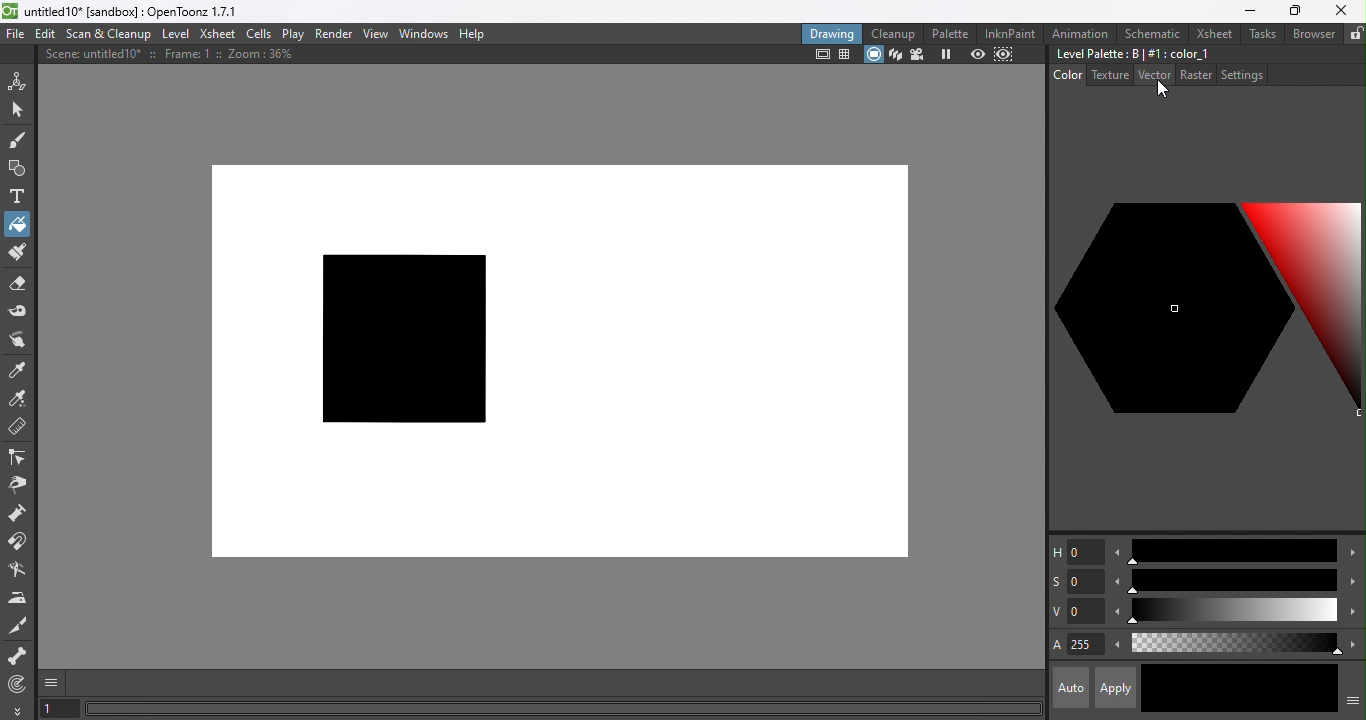 This screenshot has height=720, width=1366. I want to click on Level, so click(178, 34).